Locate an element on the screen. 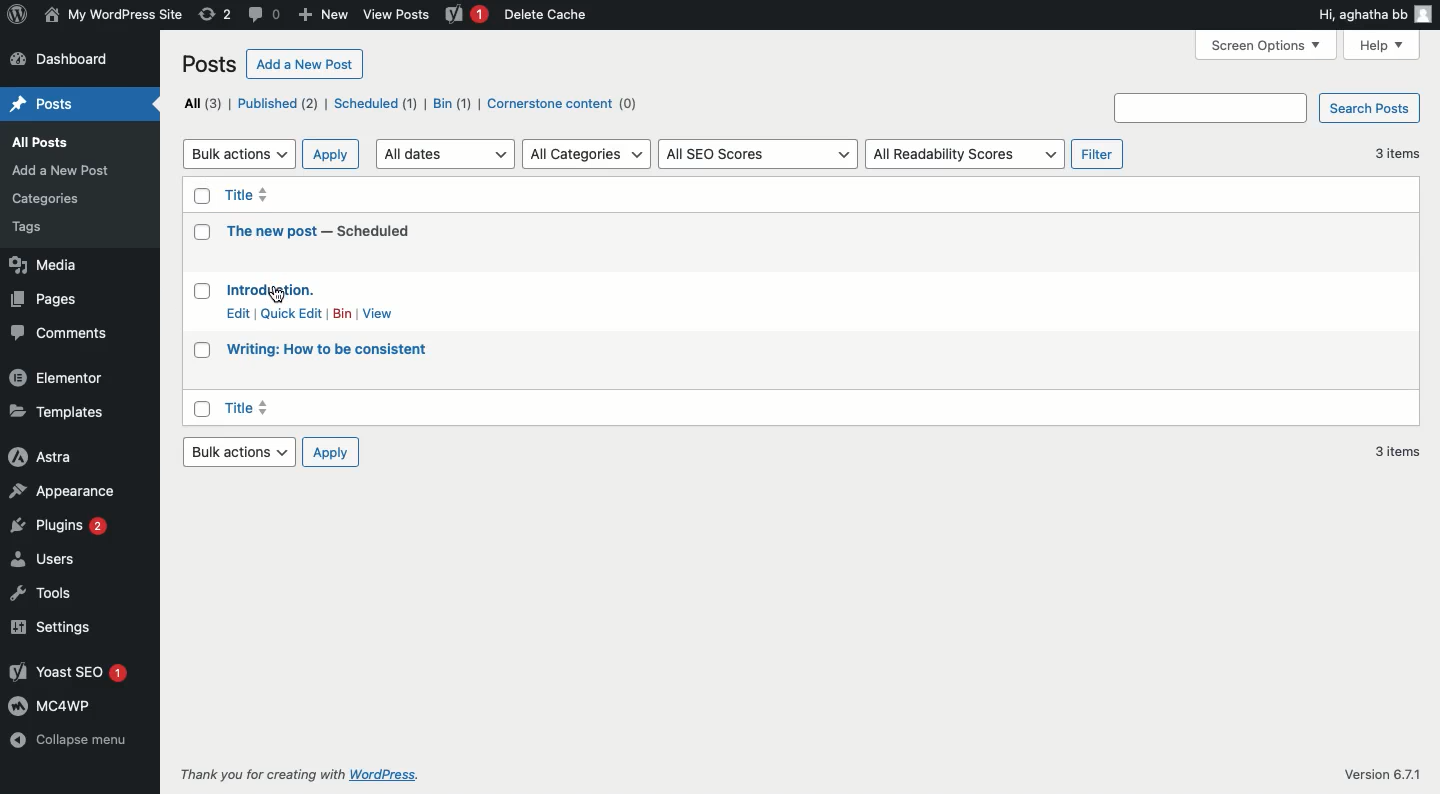 This screenshot has height=794, width=1440. Astra is located at coordinates (44, 456).